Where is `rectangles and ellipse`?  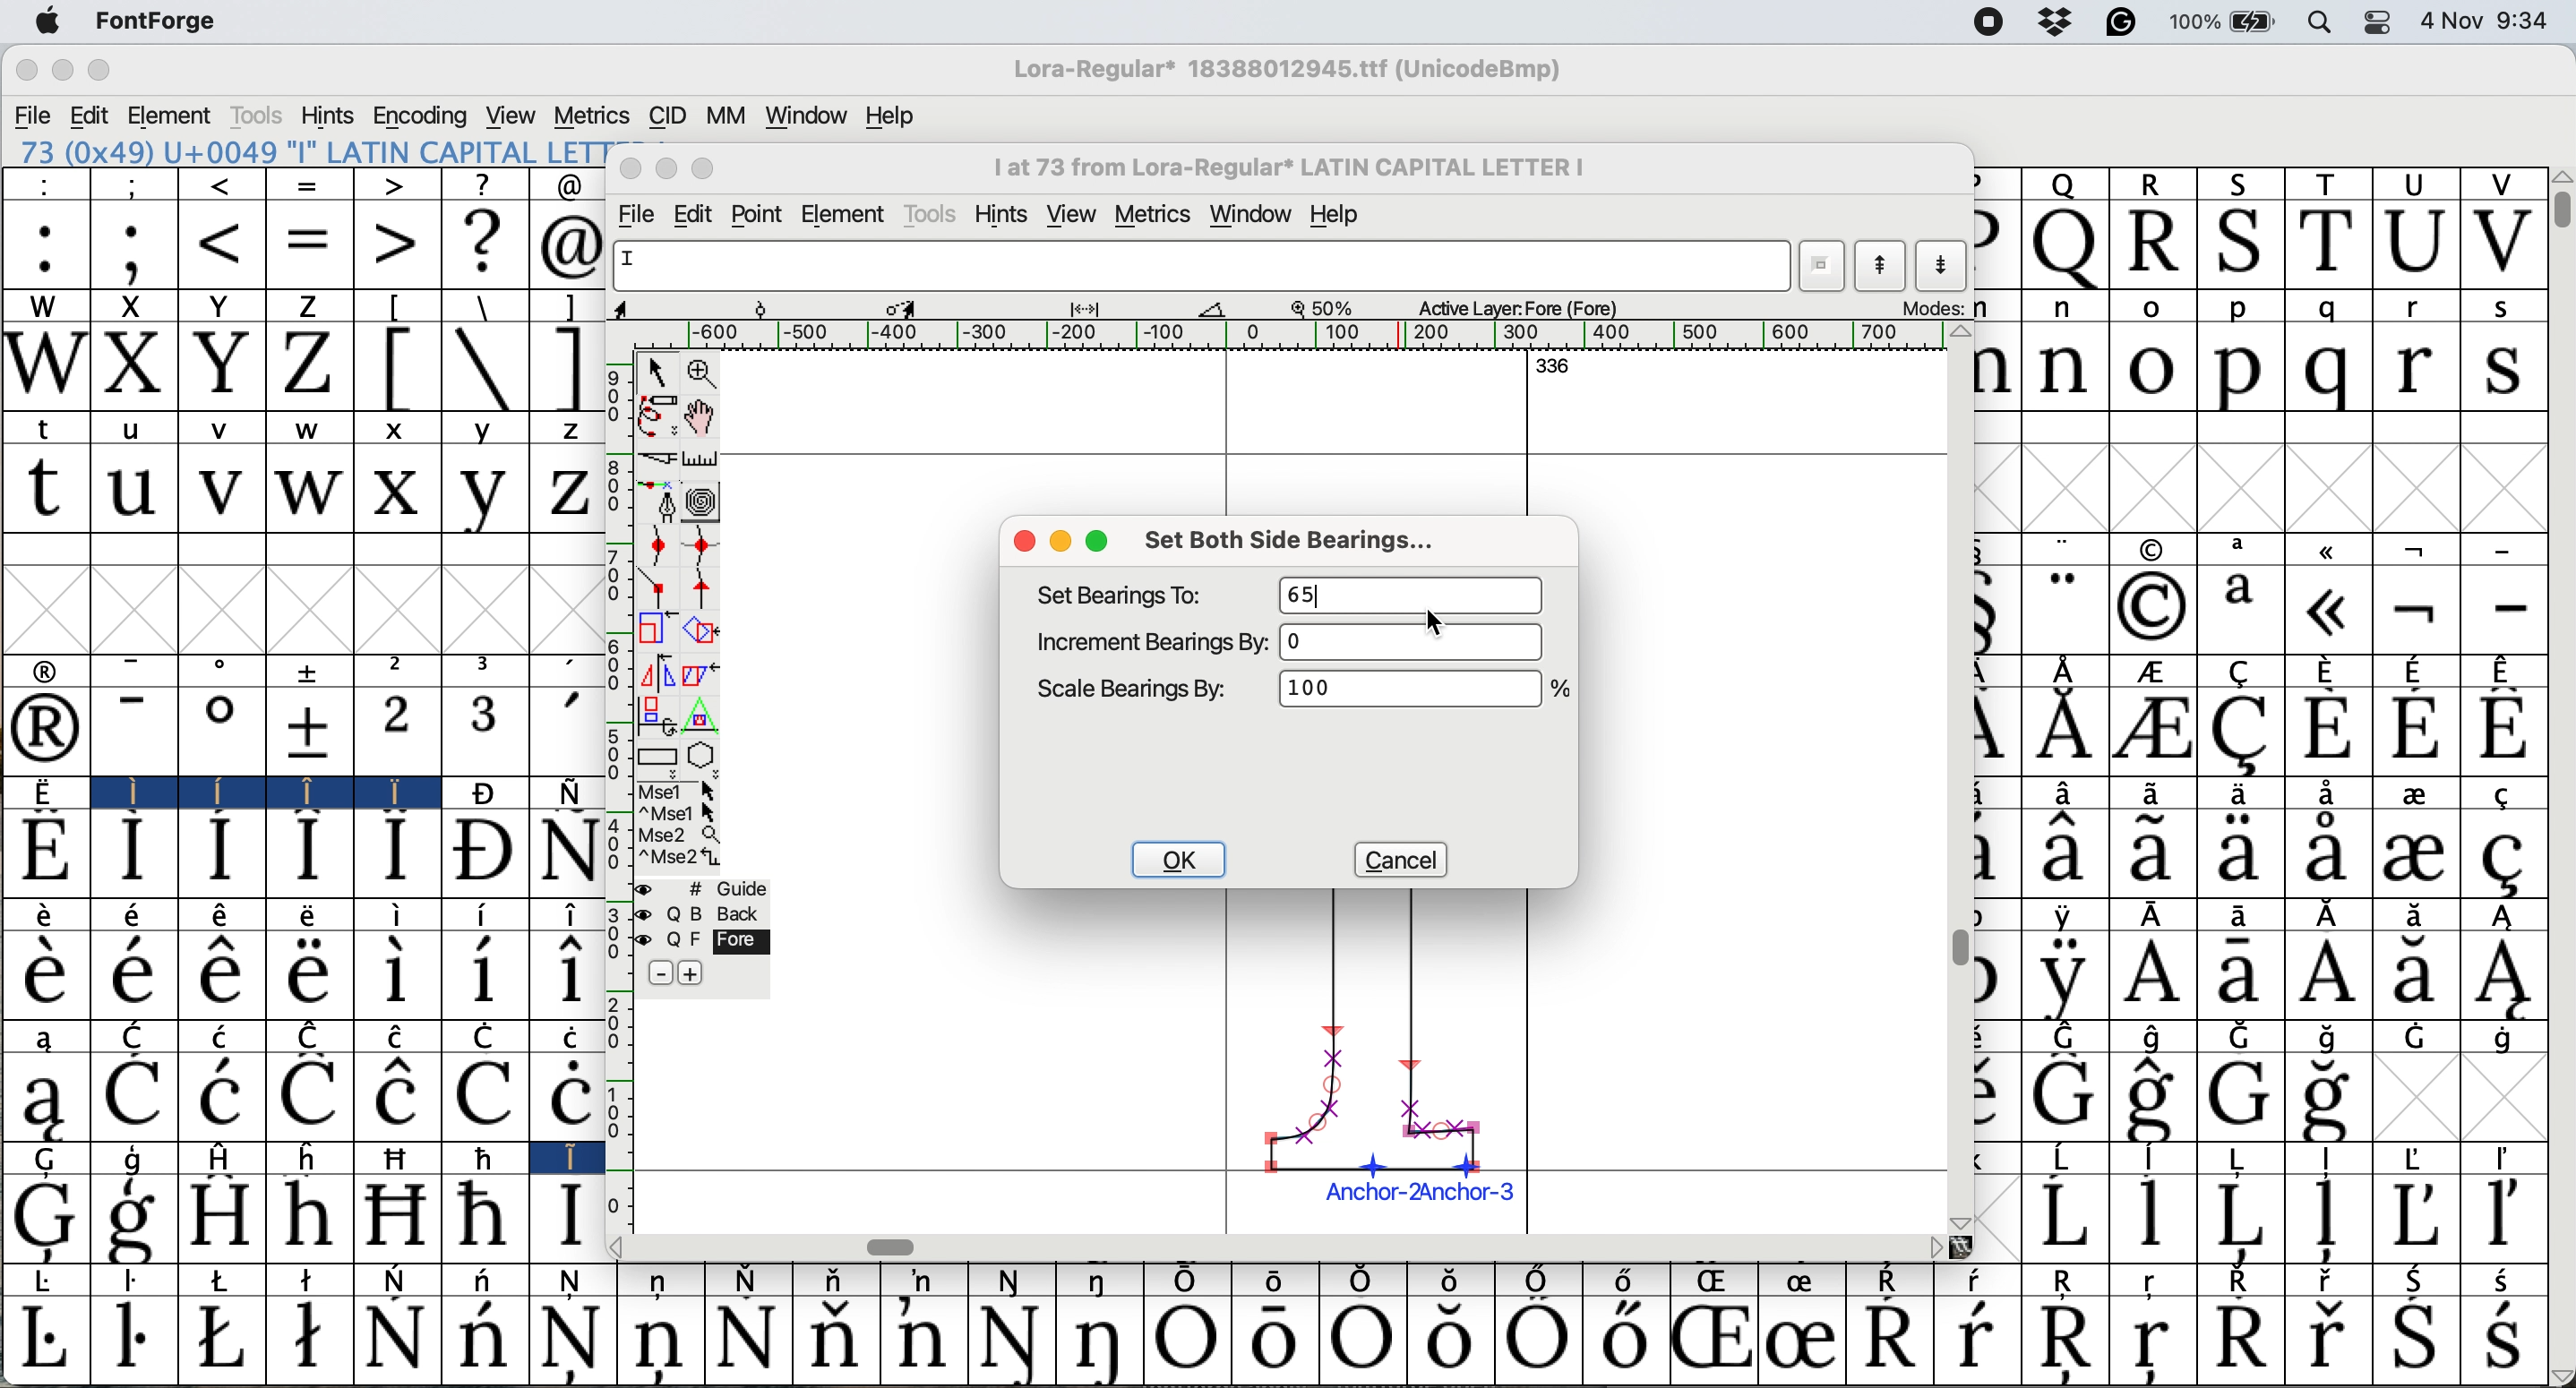 rectangles and ellipse is located at coordinates (658, 753).